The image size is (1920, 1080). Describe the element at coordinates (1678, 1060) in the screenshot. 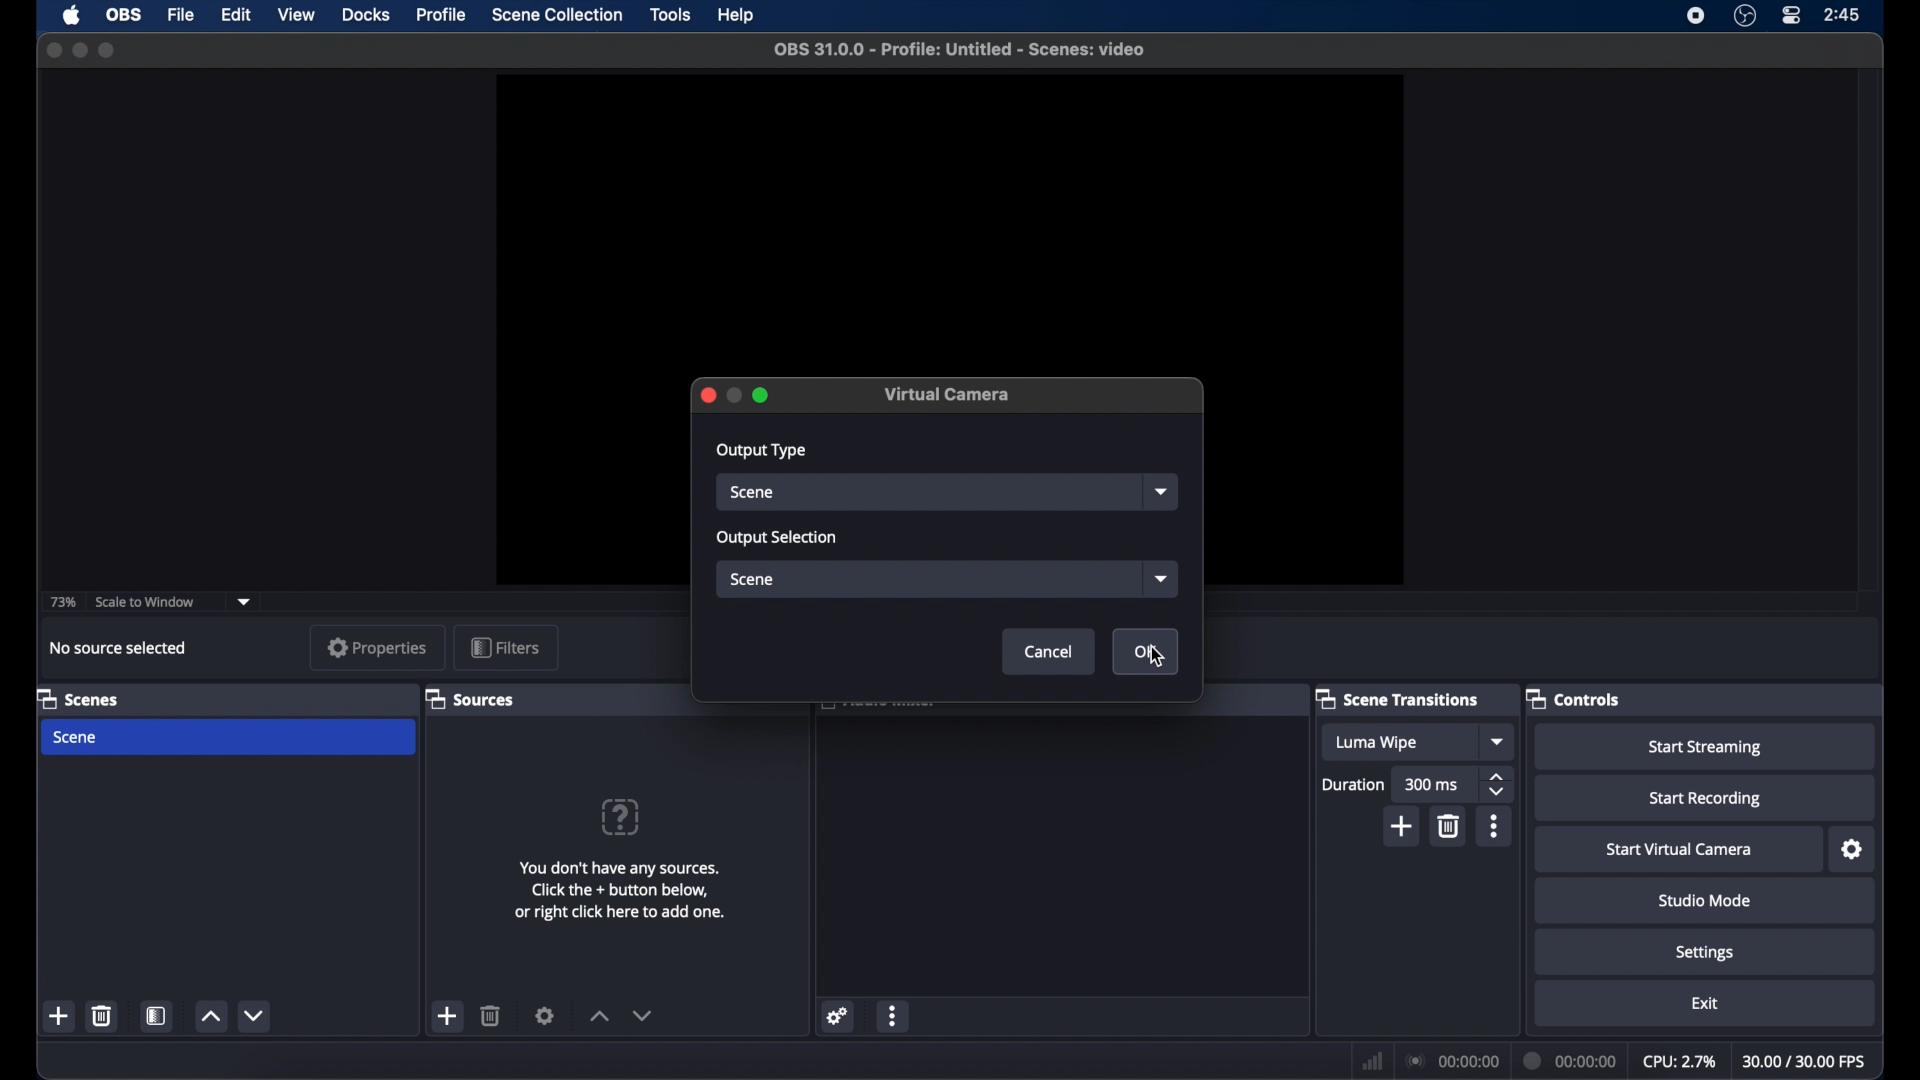

I see `cpu` at that location.